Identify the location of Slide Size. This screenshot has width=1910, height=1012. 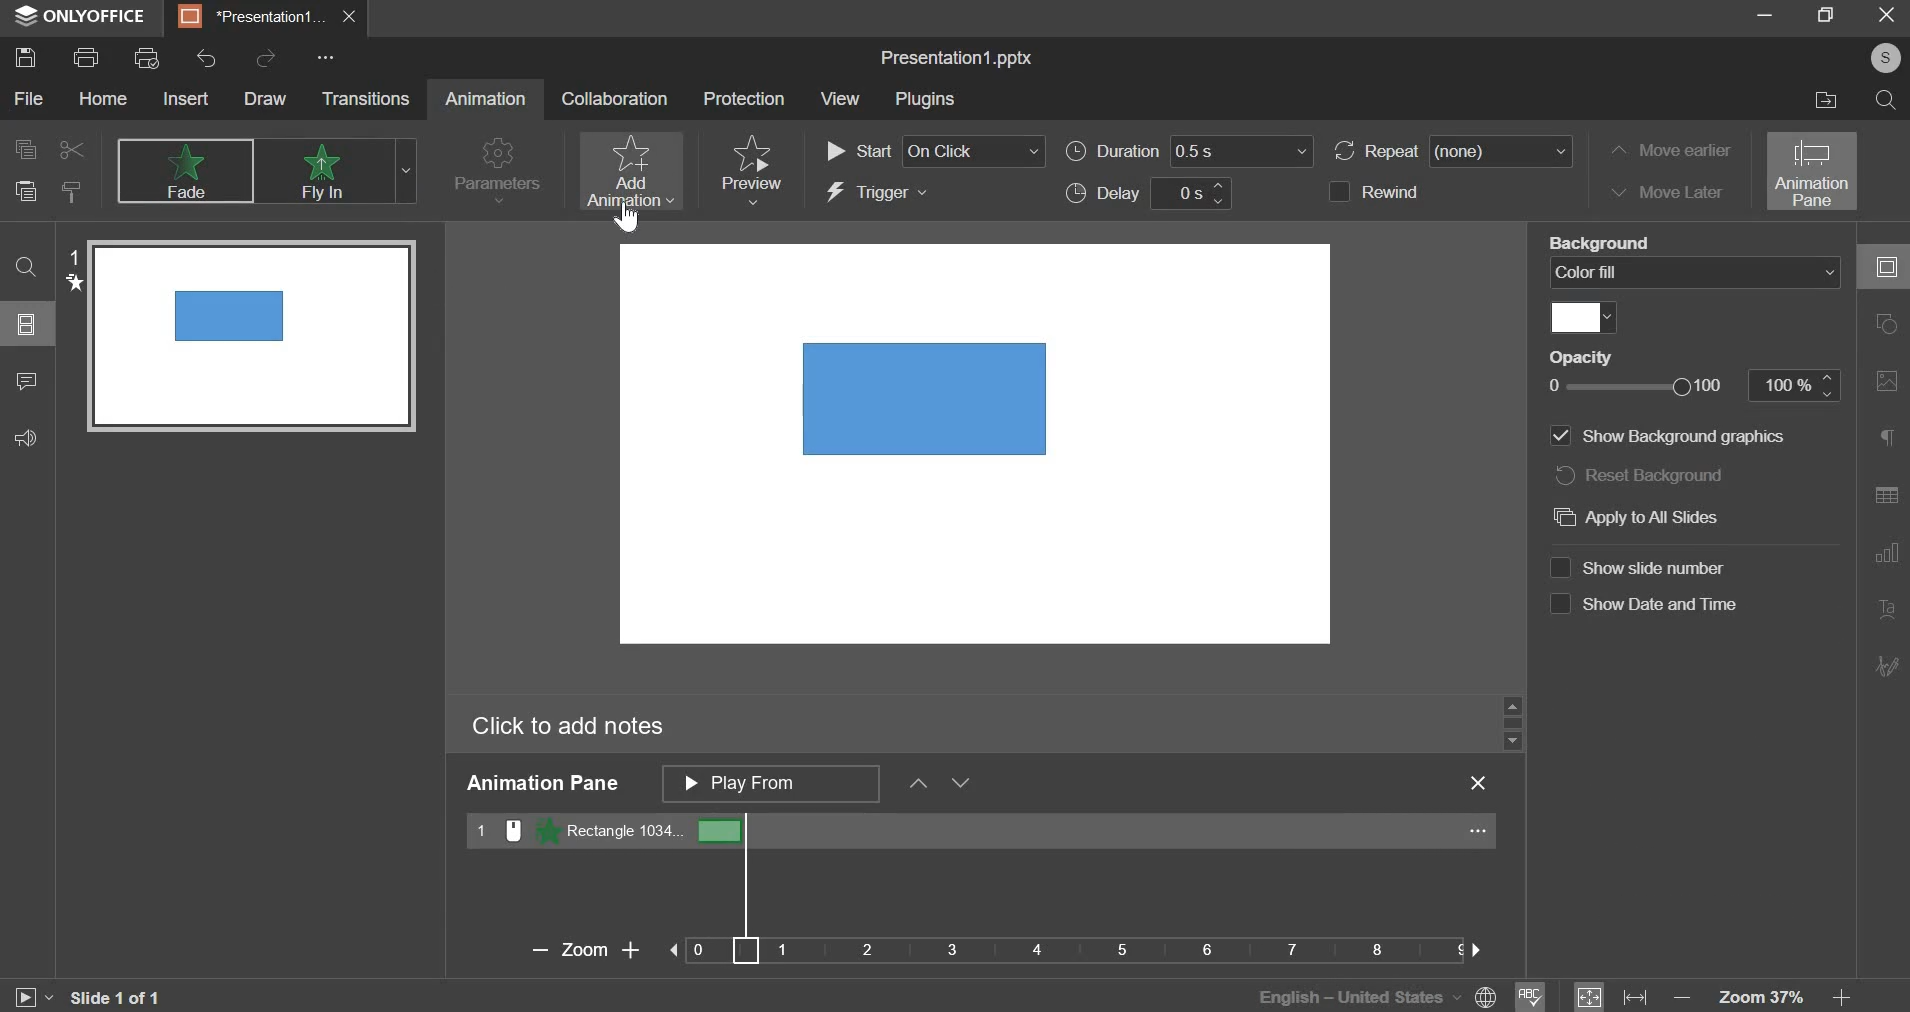
(1890, 437).